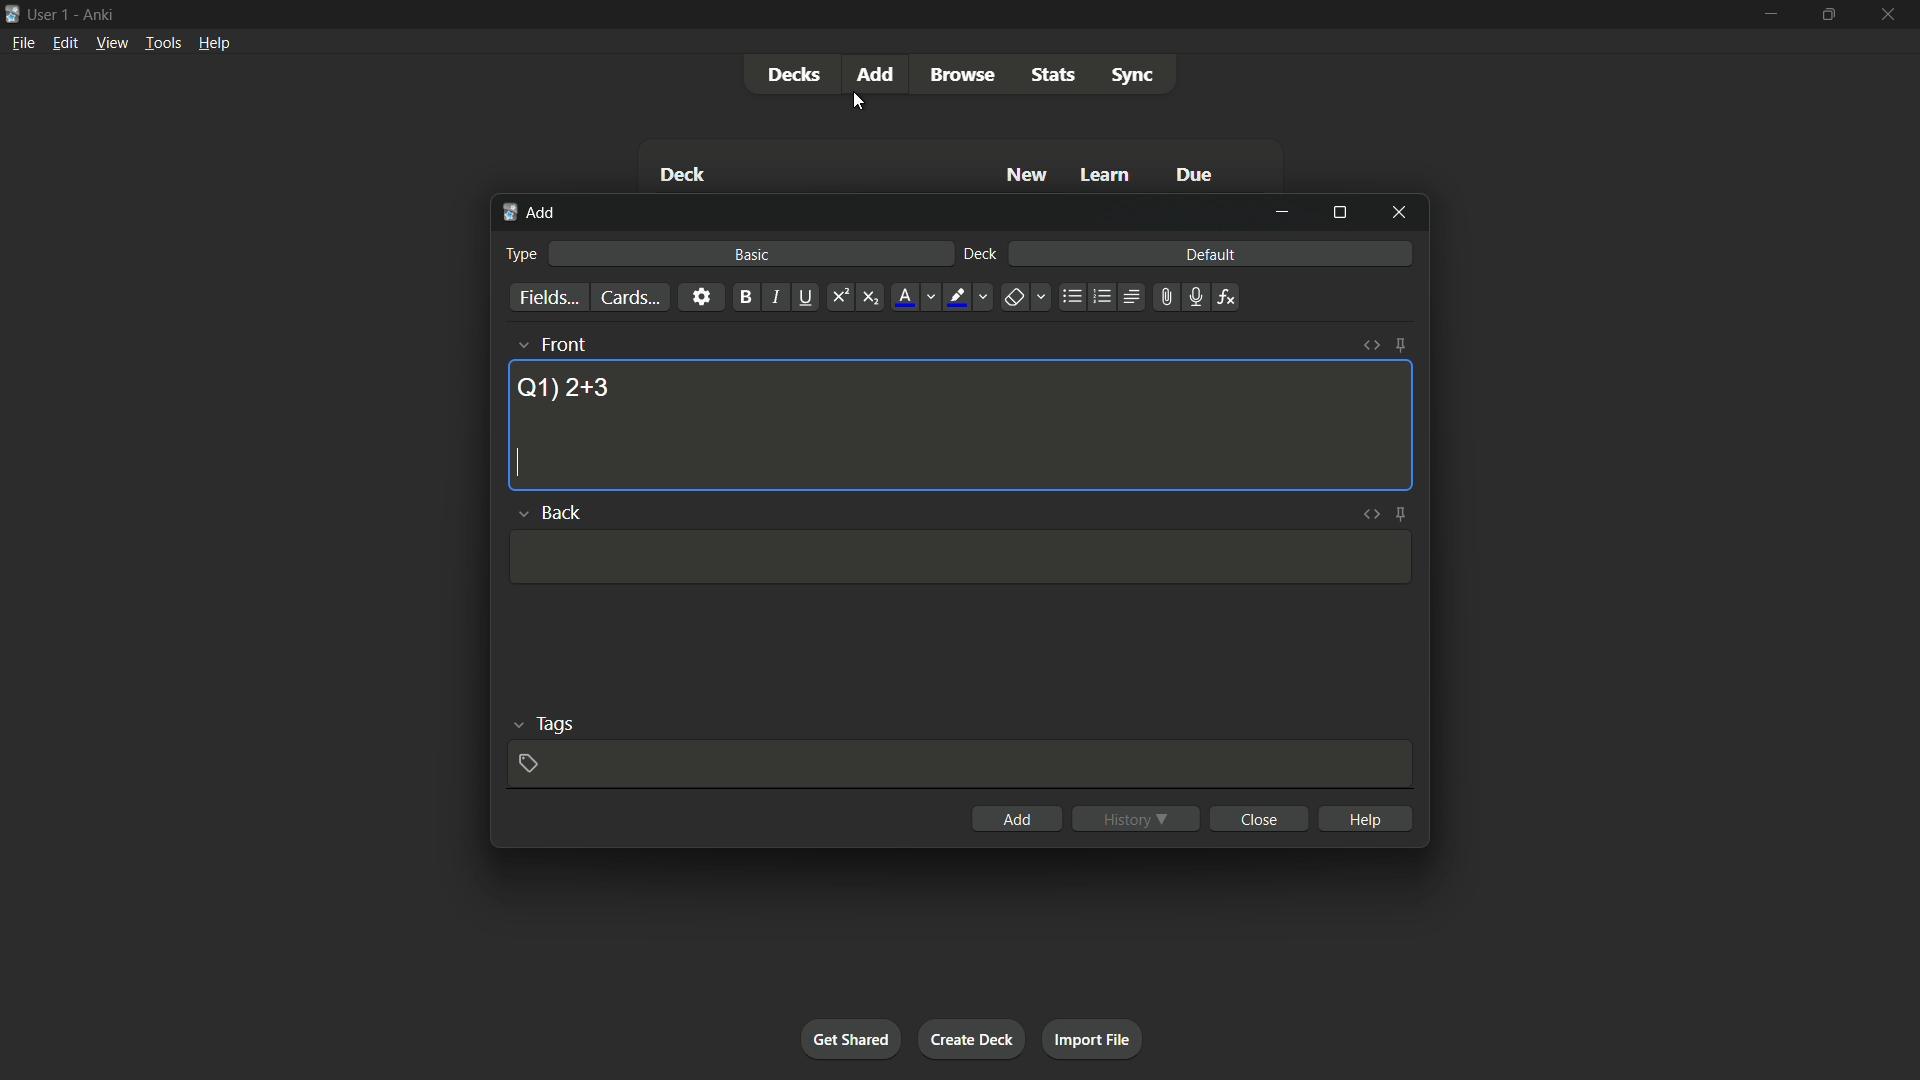 The width and height of the screenshot is (1920, 1080). What do you see at coordinates (1028, 174) in the screenshot?
I see `new` at bounding box center [1028, 174].